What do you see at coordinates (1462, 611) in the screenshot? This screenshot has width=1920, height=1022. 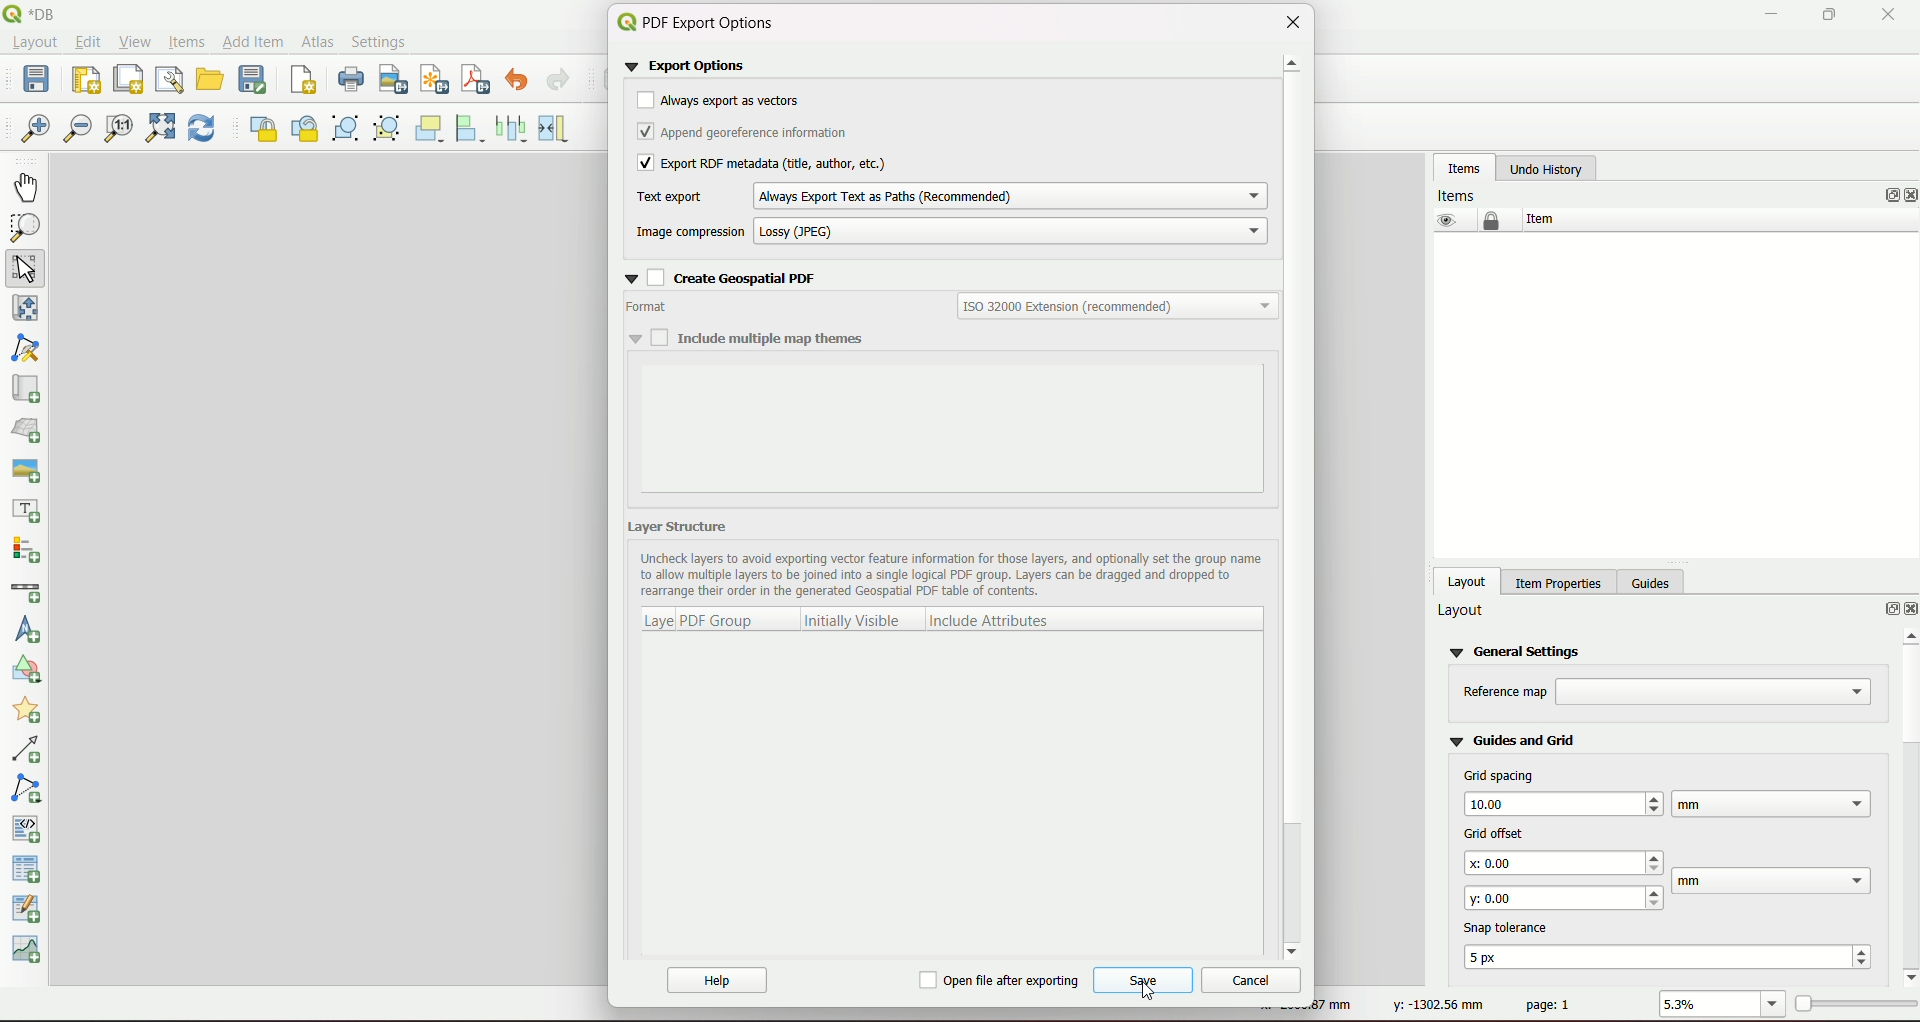 I see `layout` at bounding box center [1462, 611].